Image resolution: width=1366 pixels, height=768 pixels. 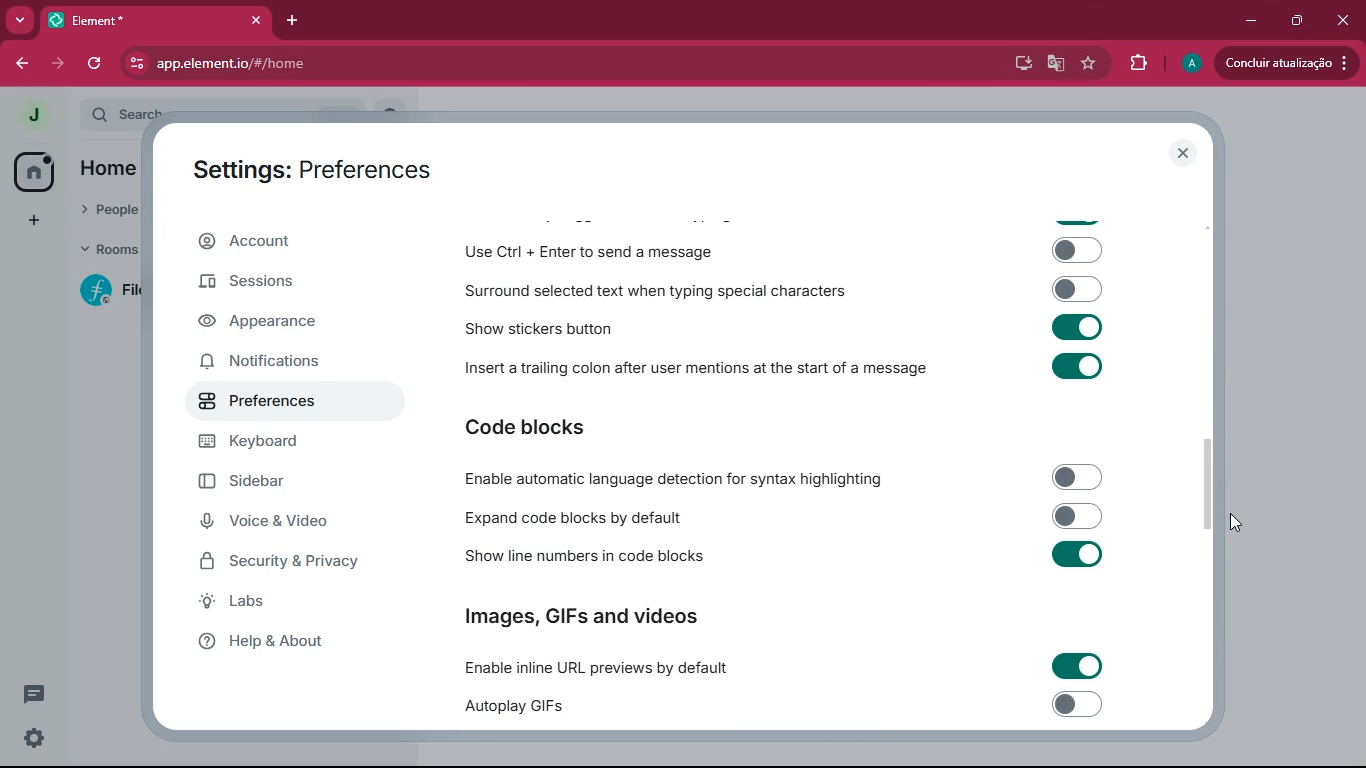 What do you see at coordinates (32, 171) in the screenshot?
I see `home` at bounding box center [32, 171].